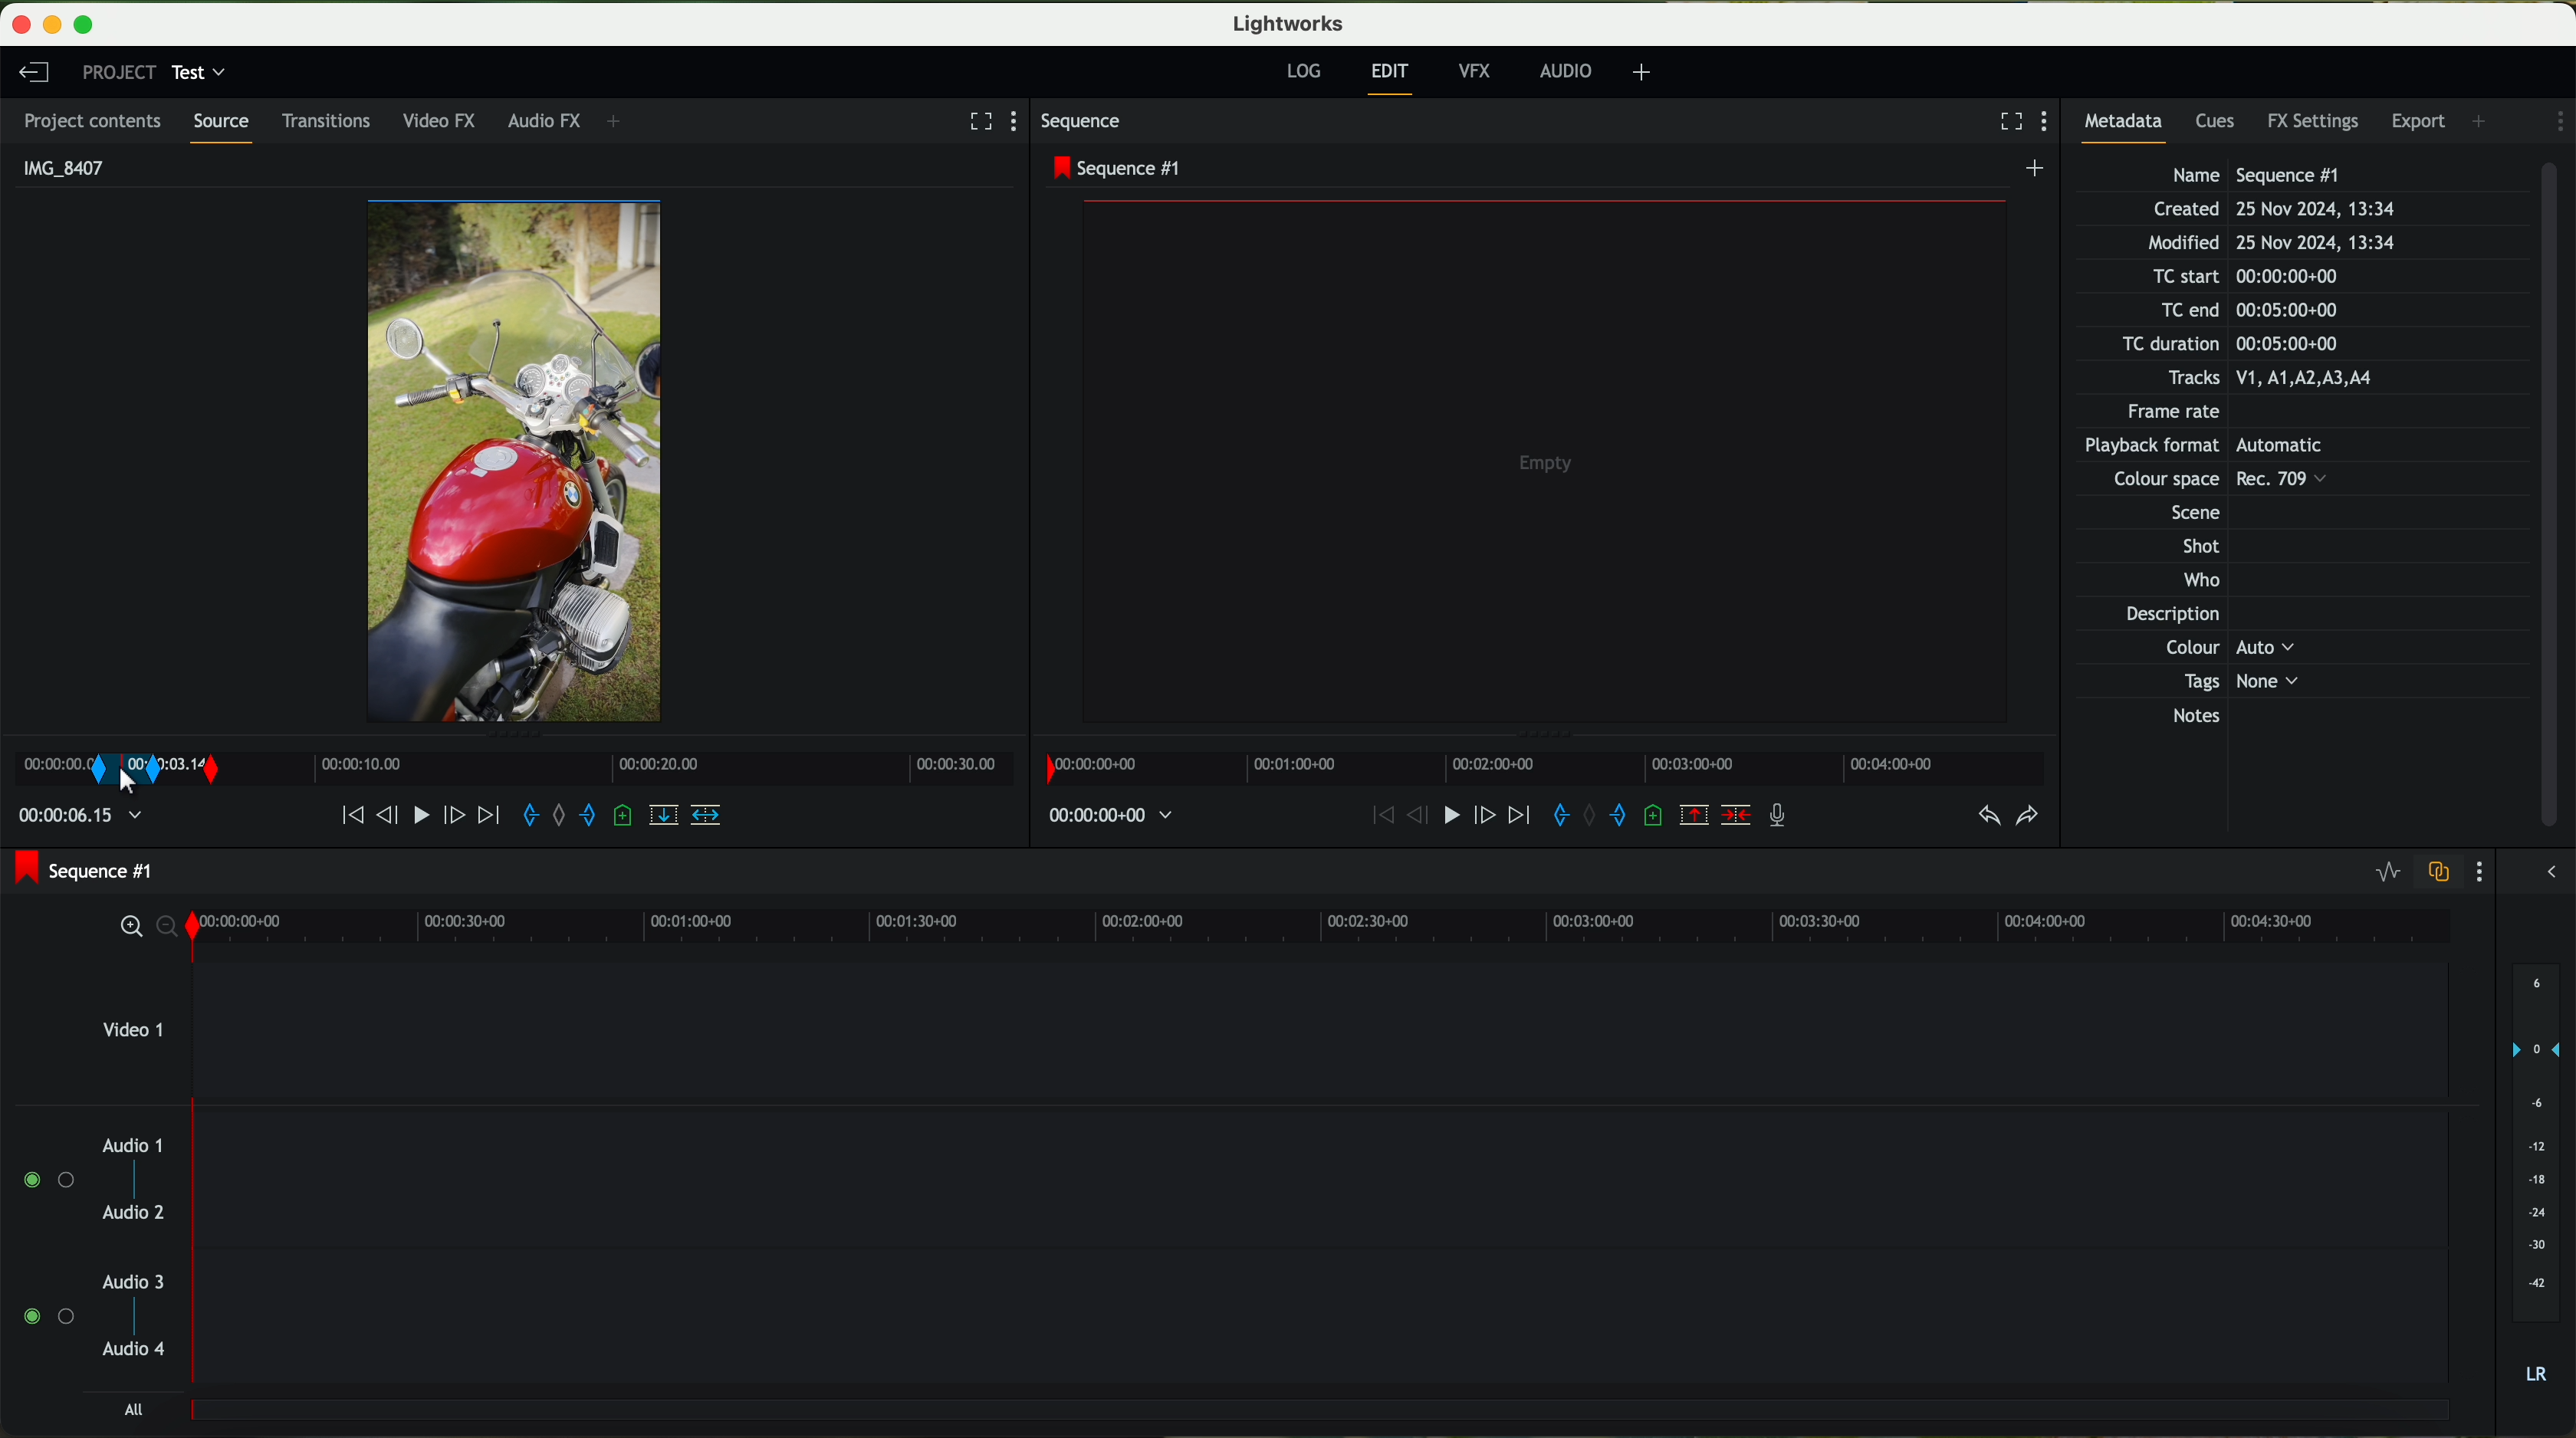 Image resolution: width=2576 pixels, height=1438 pixels. Describe the element at coordinates (2552, 869) in the screenshot. I see `show/hide the full audio mix menu` at that location.